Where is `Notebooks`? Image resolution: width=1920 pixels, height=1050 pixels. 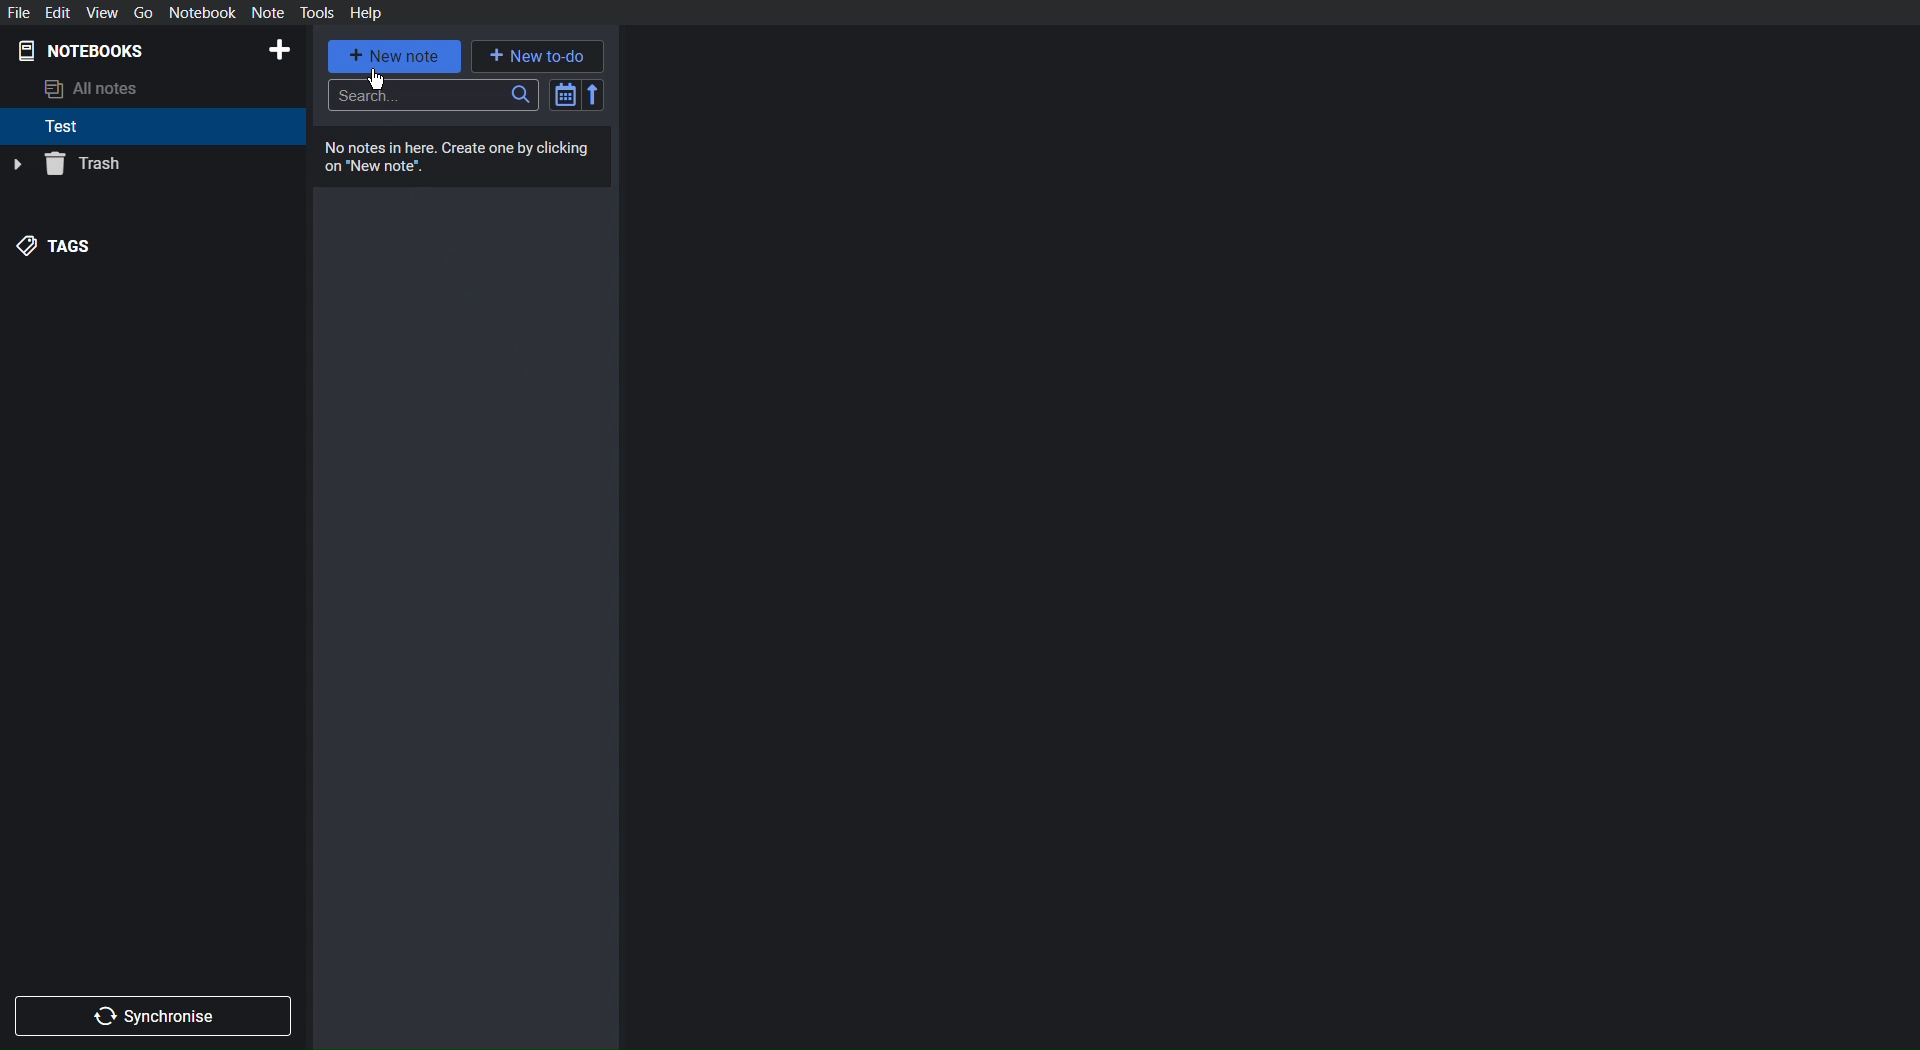 Notebooks is located at coordinates (82, 51).